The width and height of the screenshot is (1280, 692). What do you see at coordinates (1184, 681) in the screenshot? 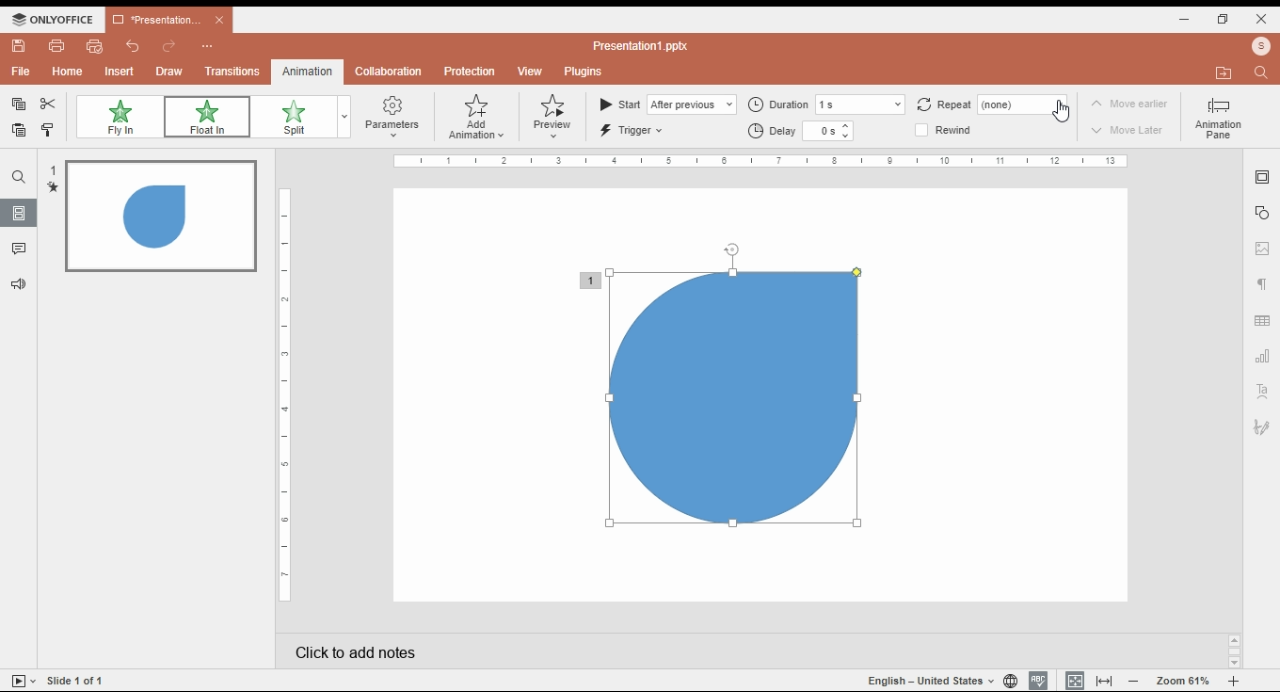
I see `zoom 61%` at bounding box center [1184, 681].